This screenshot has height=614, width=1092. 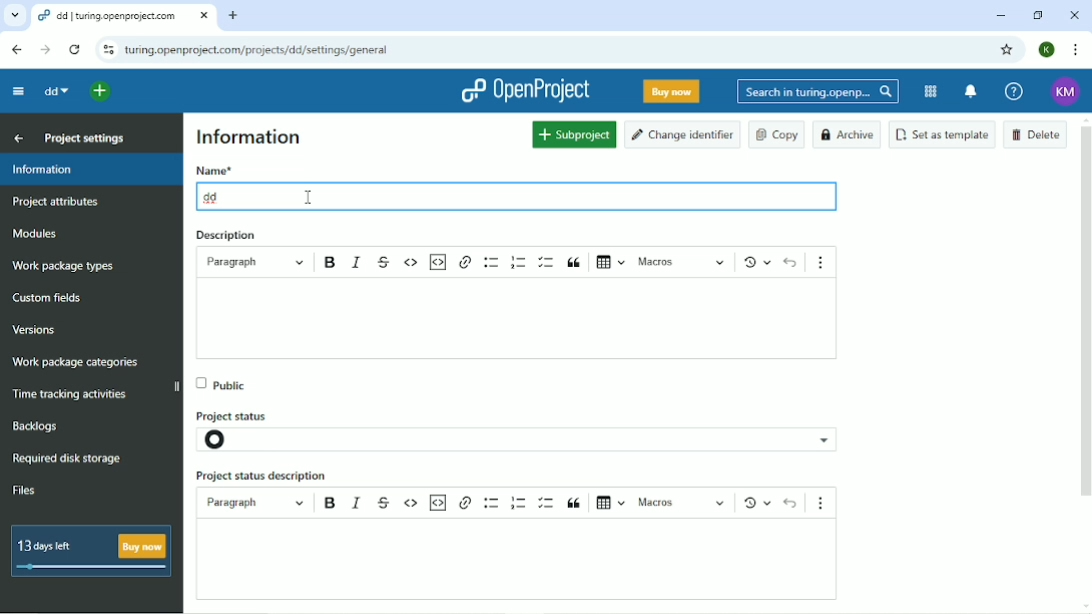 What do you see at coordinates (33, 233) in the screenshot?
I see `Modules` at bounding box center [33, 233].